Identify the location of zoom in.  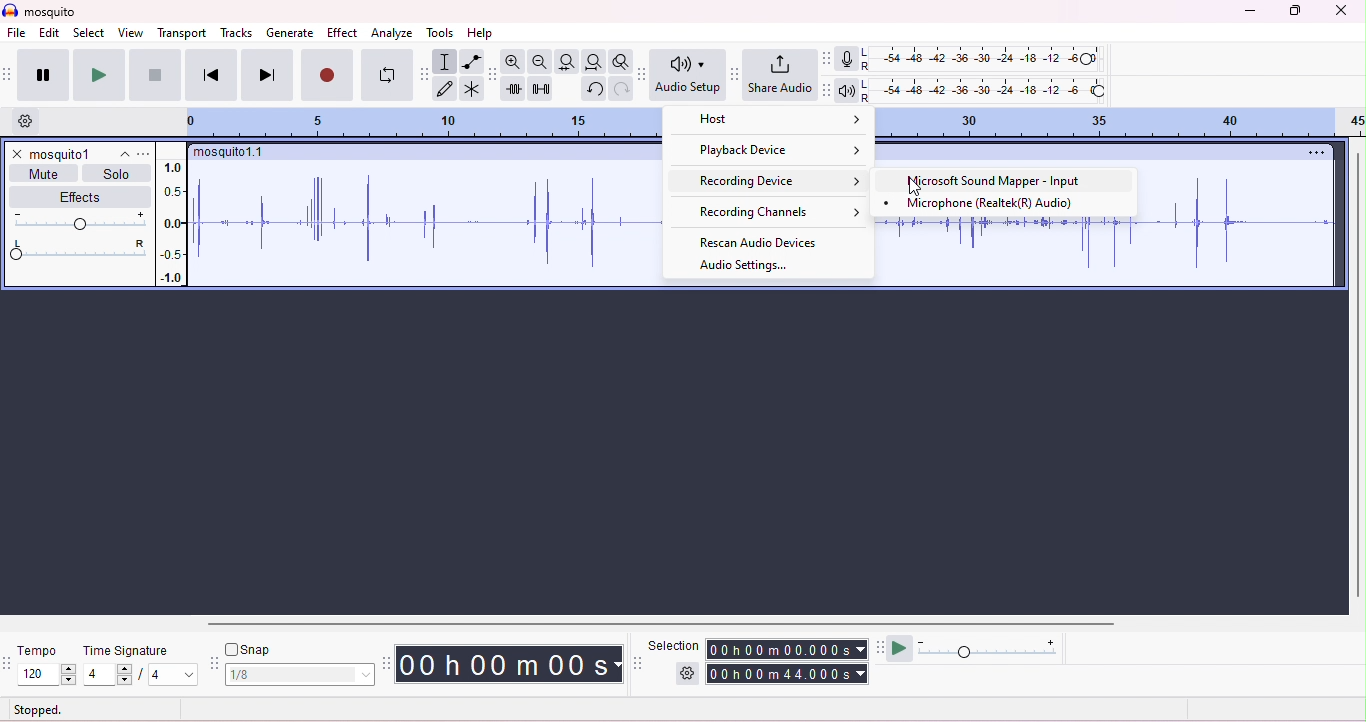
(538, 62).